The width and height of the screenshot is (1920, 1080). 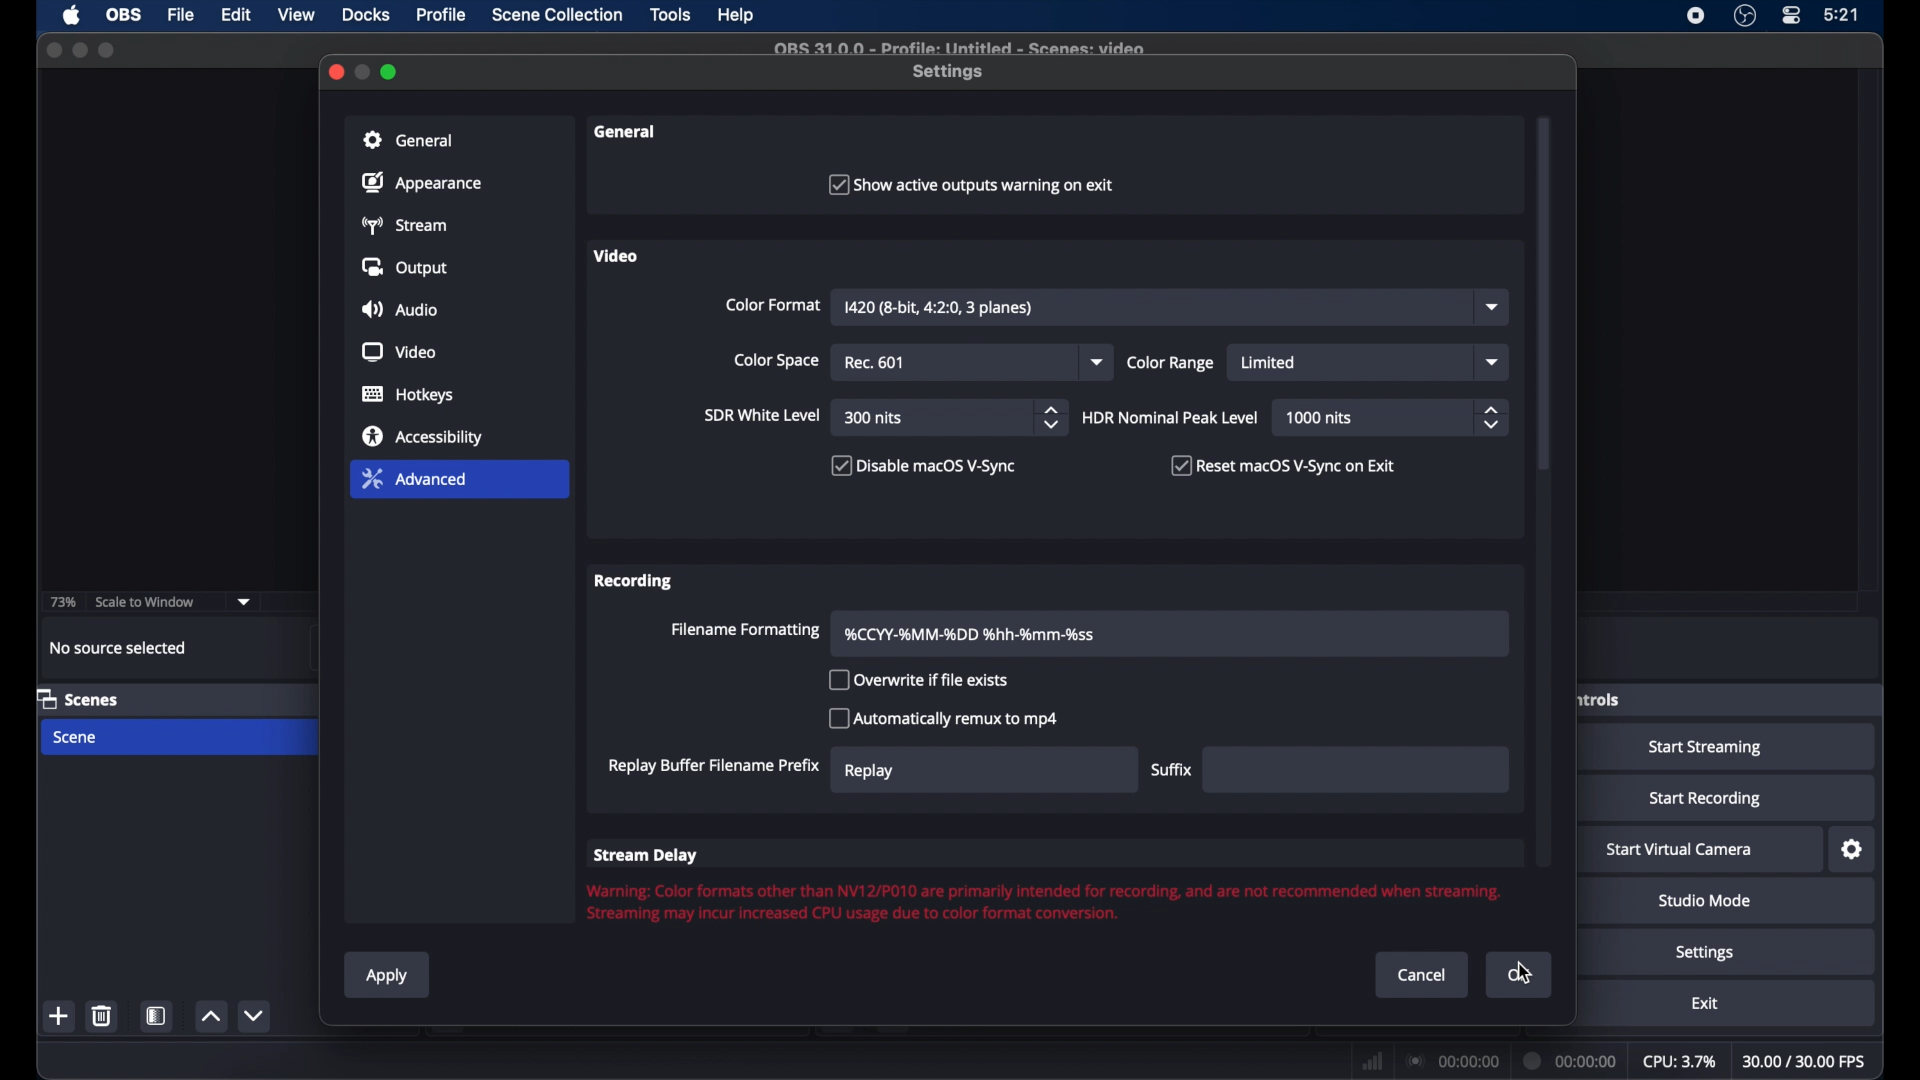 I want to click on scale to window, so click(x=146, y=602).